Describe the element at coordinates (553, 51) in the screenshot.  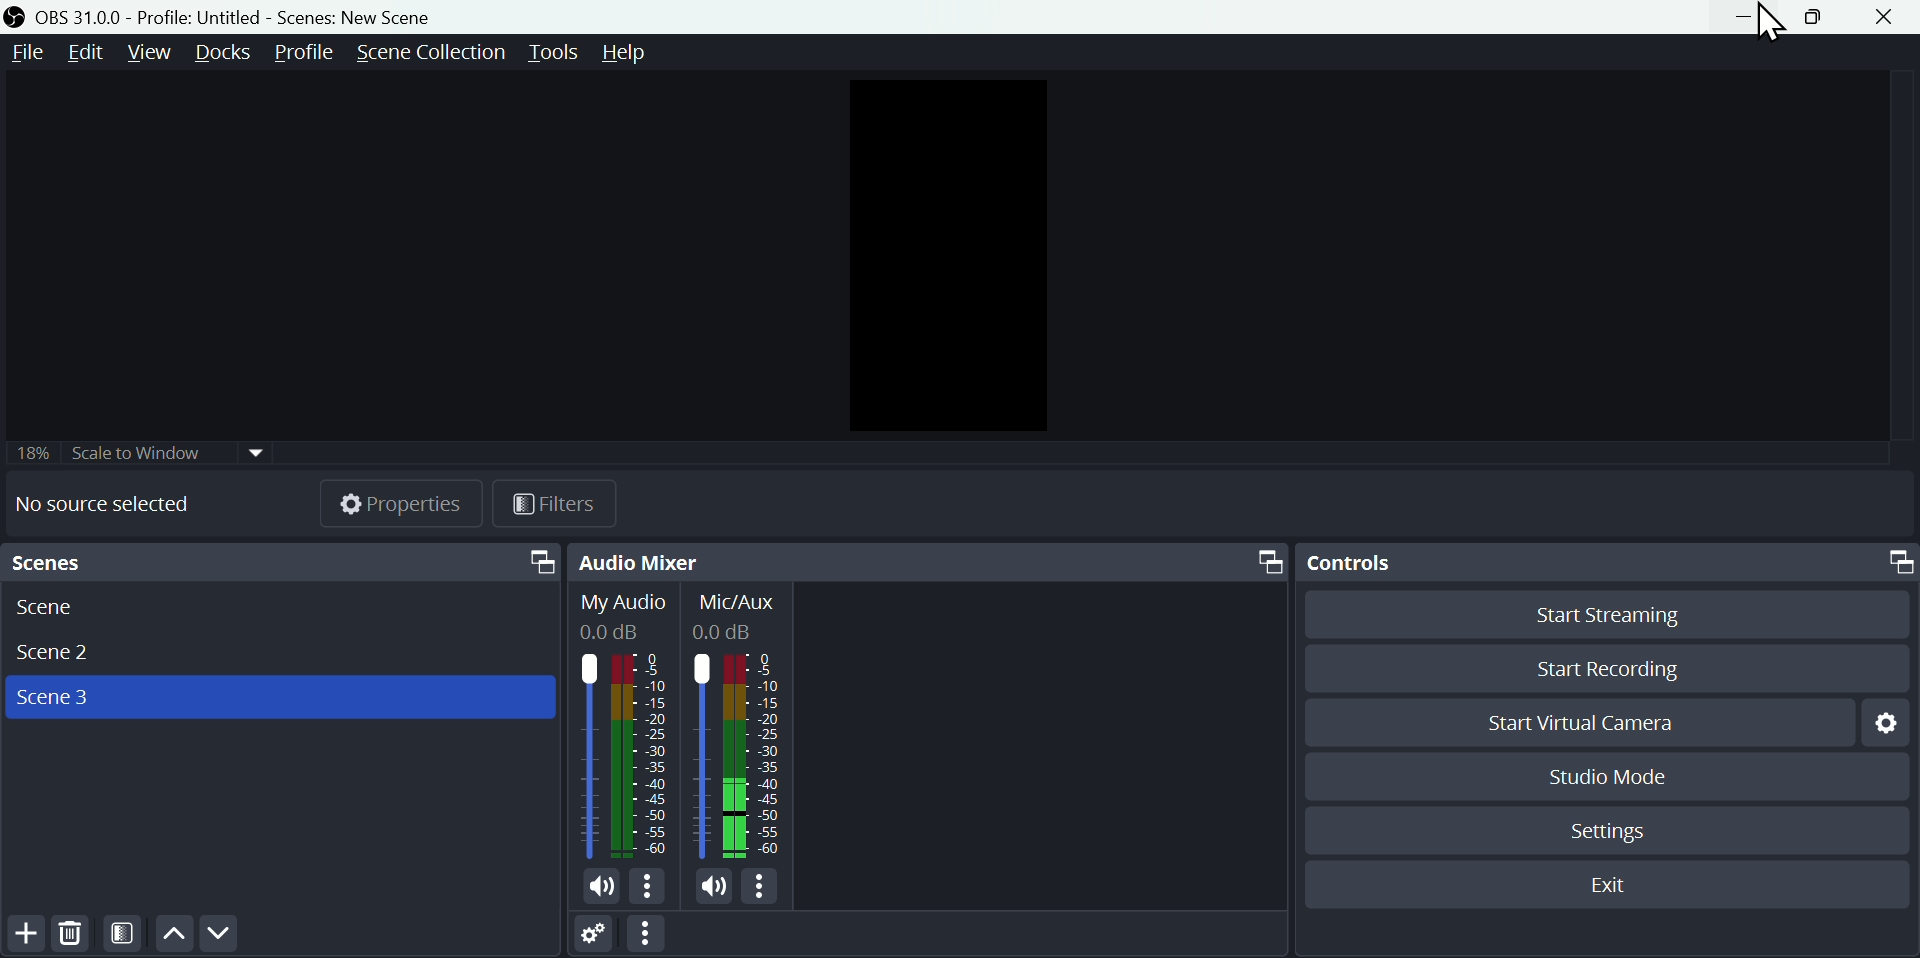
I see `Tools` at that location.